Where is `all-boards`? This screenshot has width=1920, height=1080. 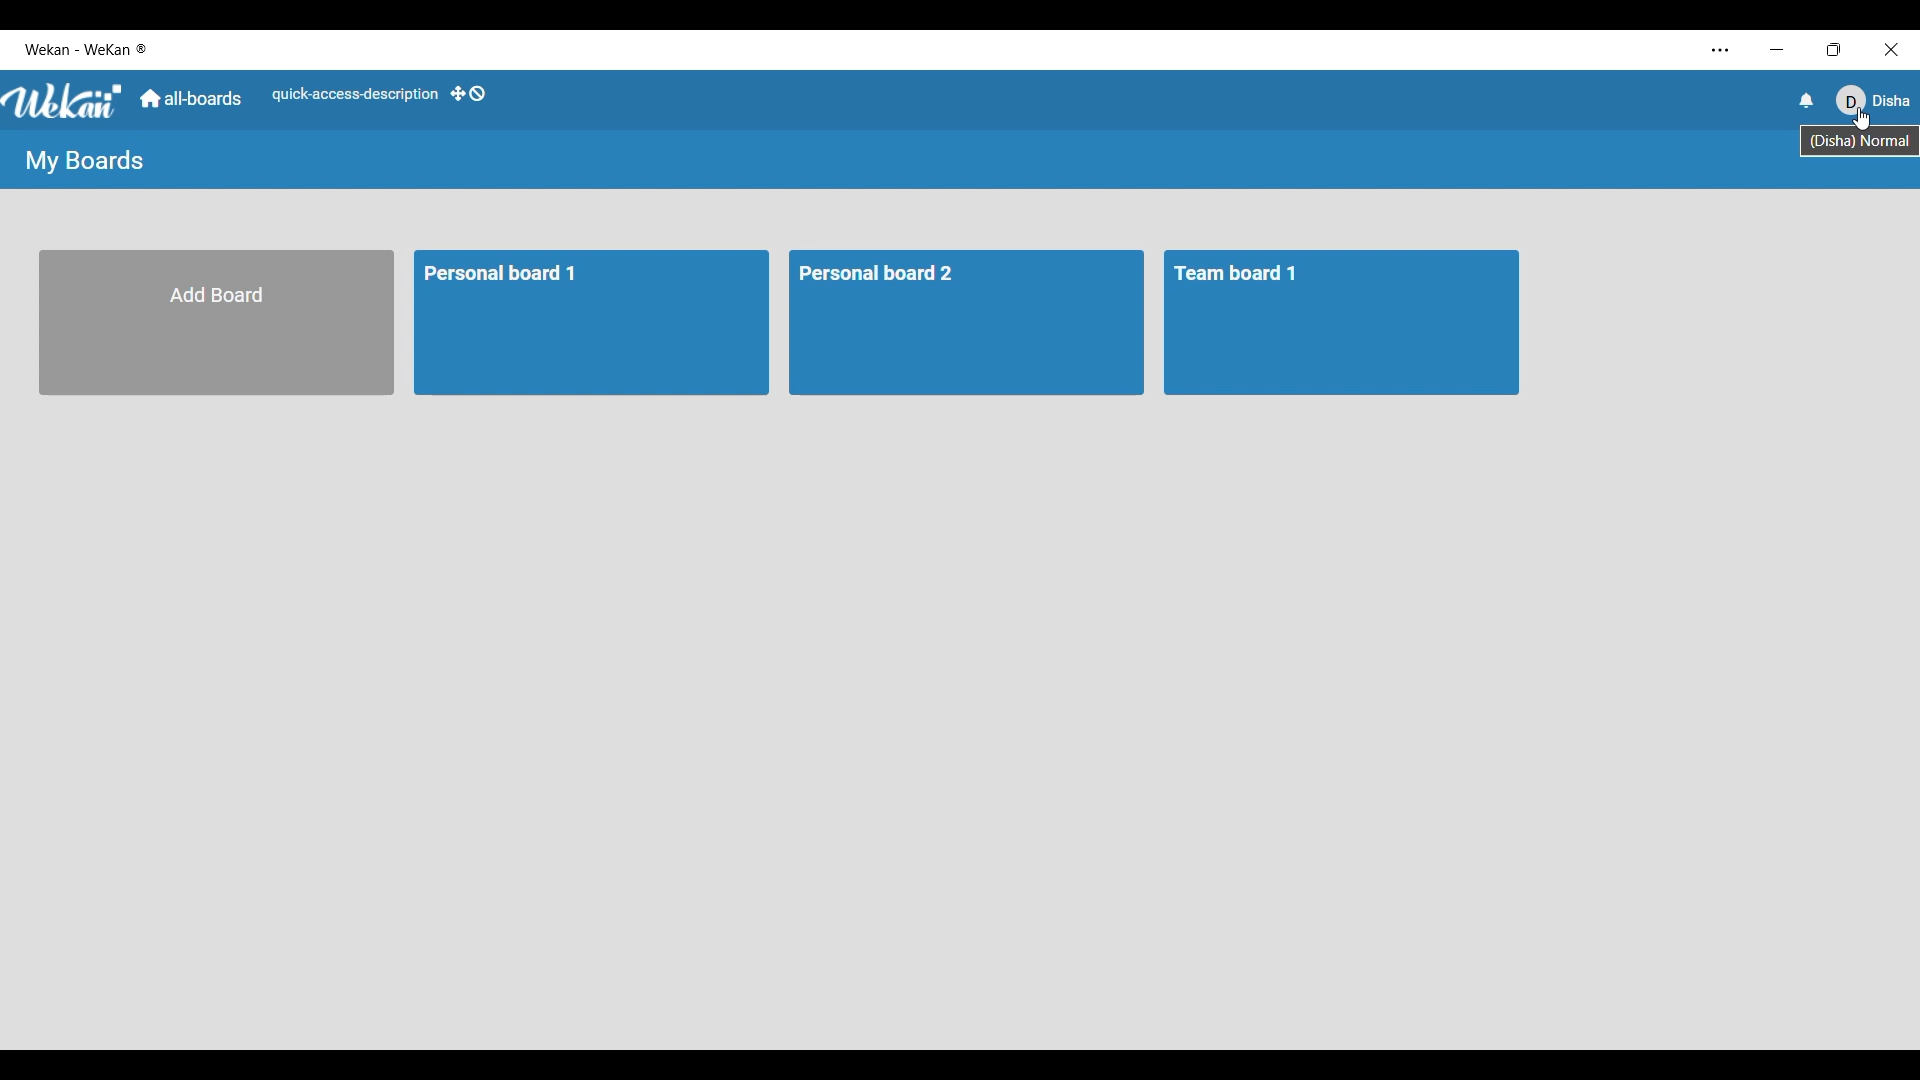 all-boards is located at coordinates (191, 99).